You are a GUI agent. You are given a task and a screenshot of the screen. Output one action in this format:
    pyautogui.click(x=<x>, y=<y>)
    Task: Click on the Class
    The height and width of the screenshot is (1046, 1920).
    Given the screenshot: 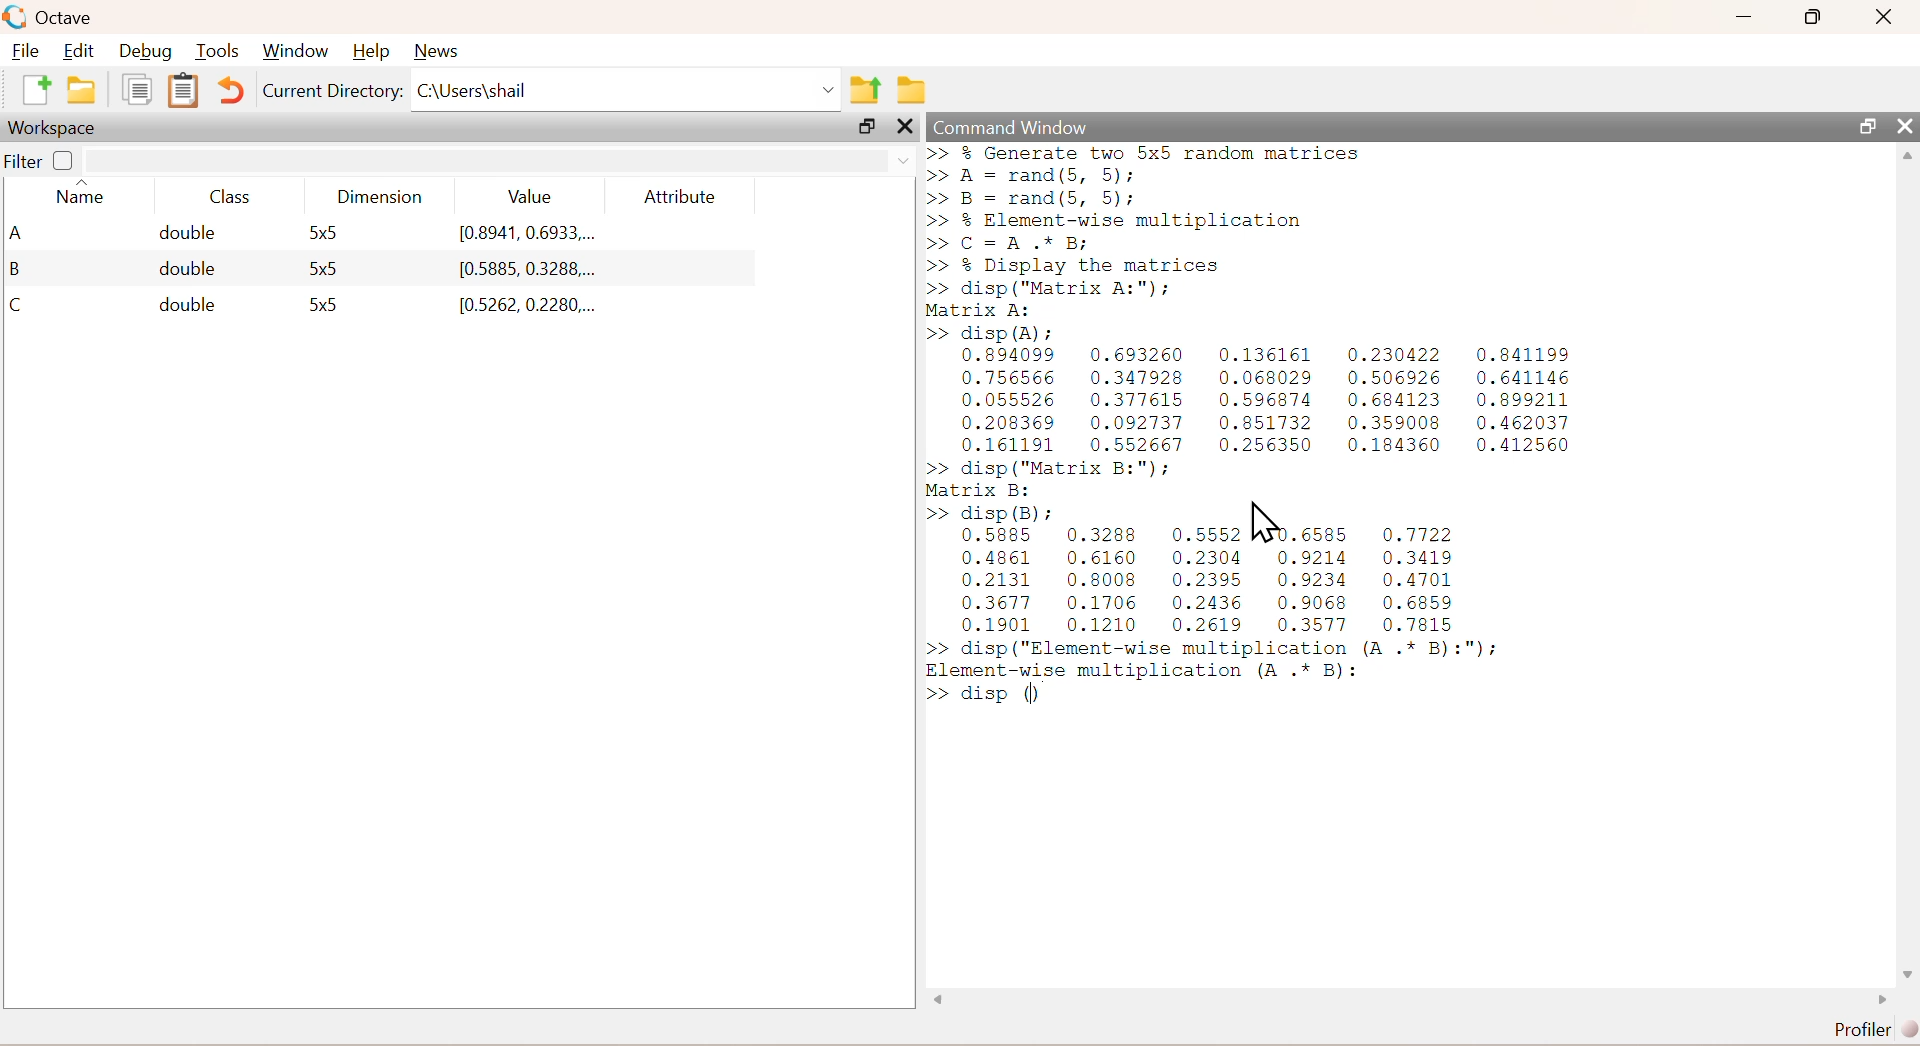 What is the action you would take?
    pyautogui.click(x=233, y=197)
    